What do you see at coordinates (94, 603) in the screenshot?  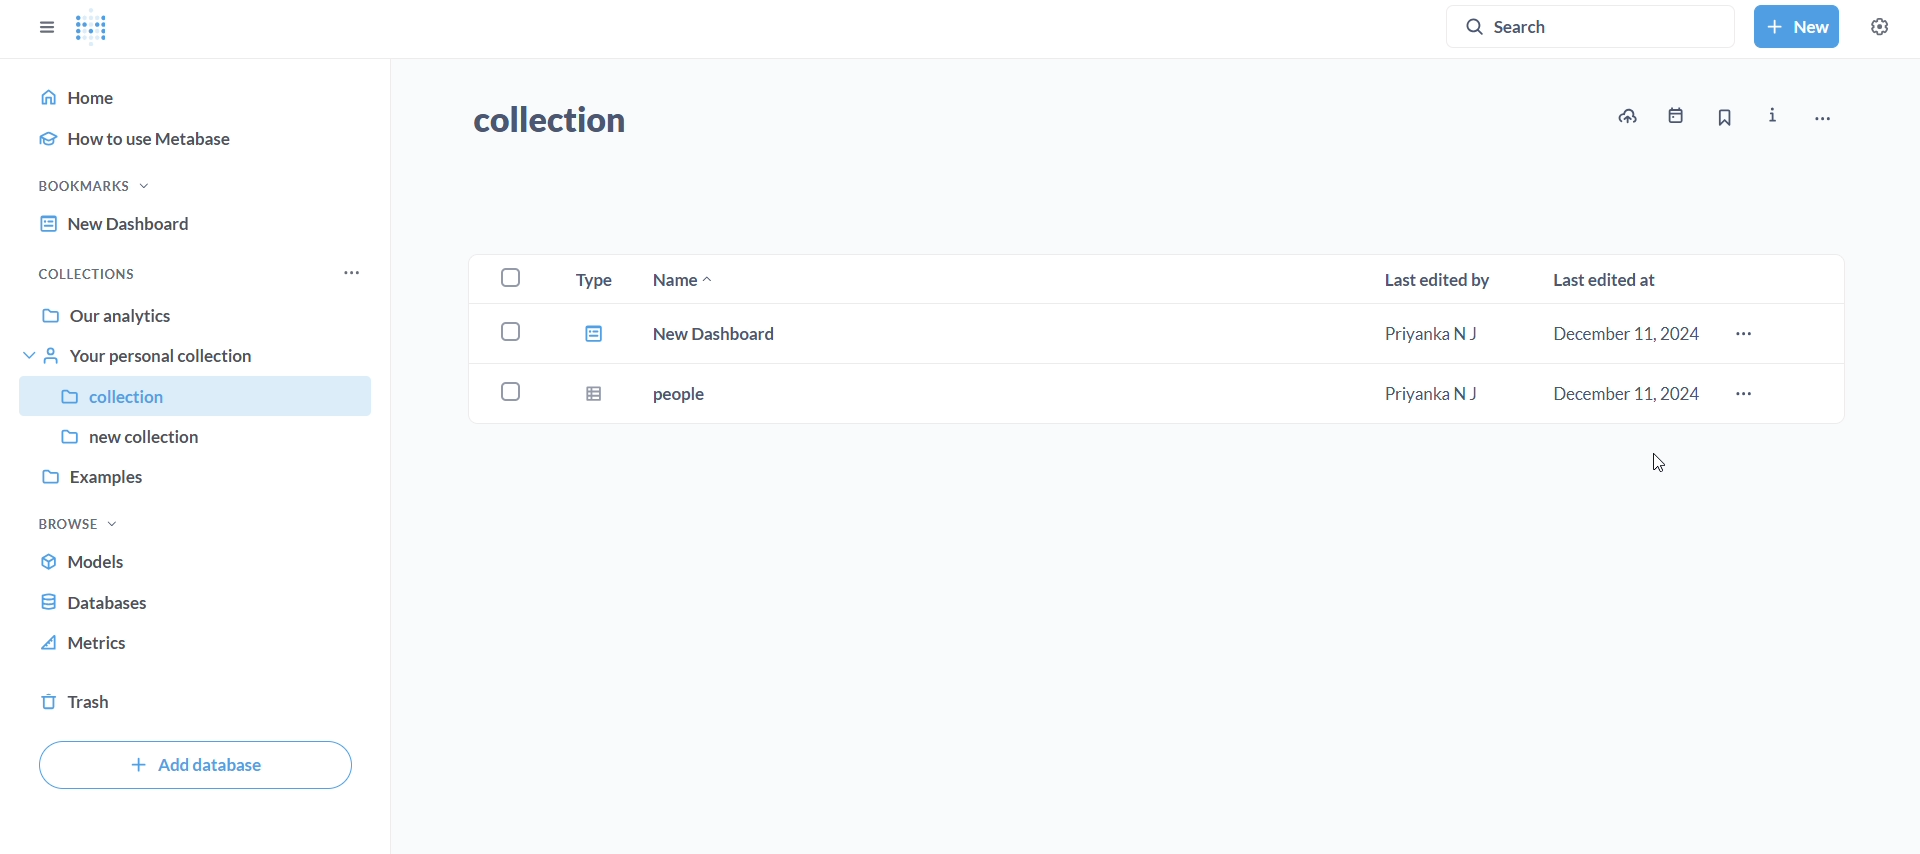 I see `database` at bounding box center [94, 603].